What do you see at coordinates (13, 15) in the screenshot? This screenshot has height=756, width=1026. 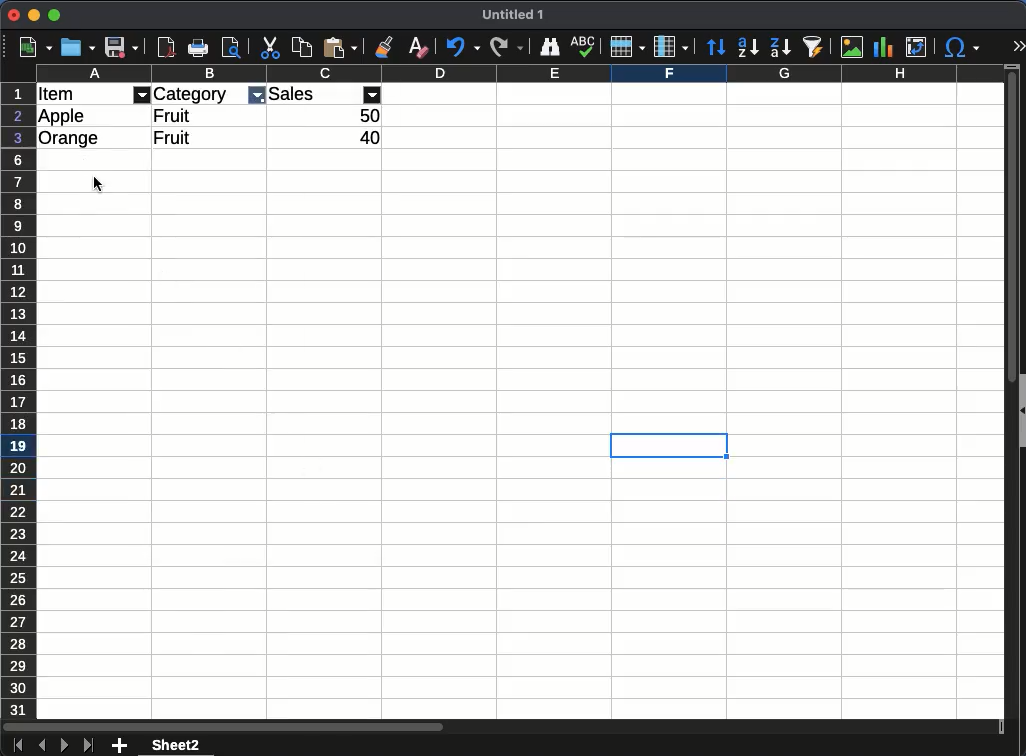 I see `close` at bounding box center [13, 15].